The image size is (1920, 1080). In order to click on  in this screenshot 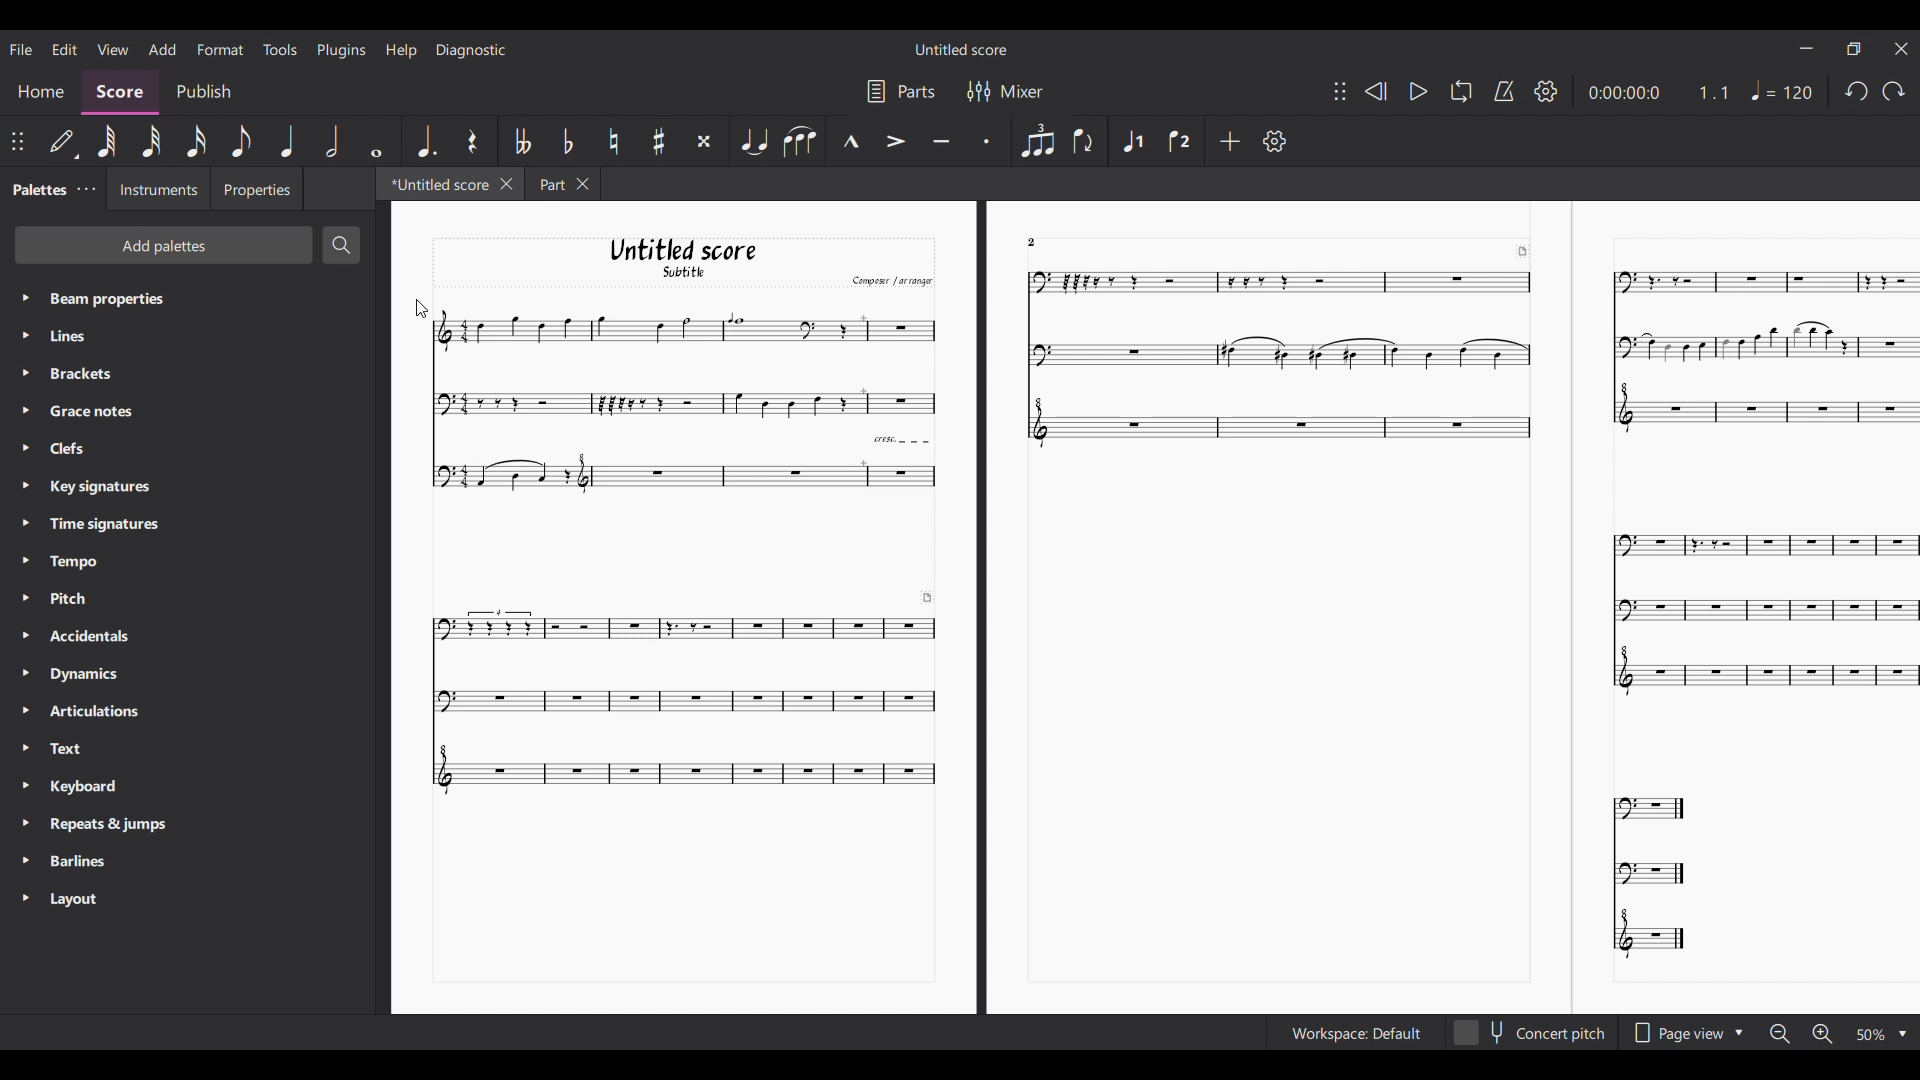, I will do `click(1763, 674)`.